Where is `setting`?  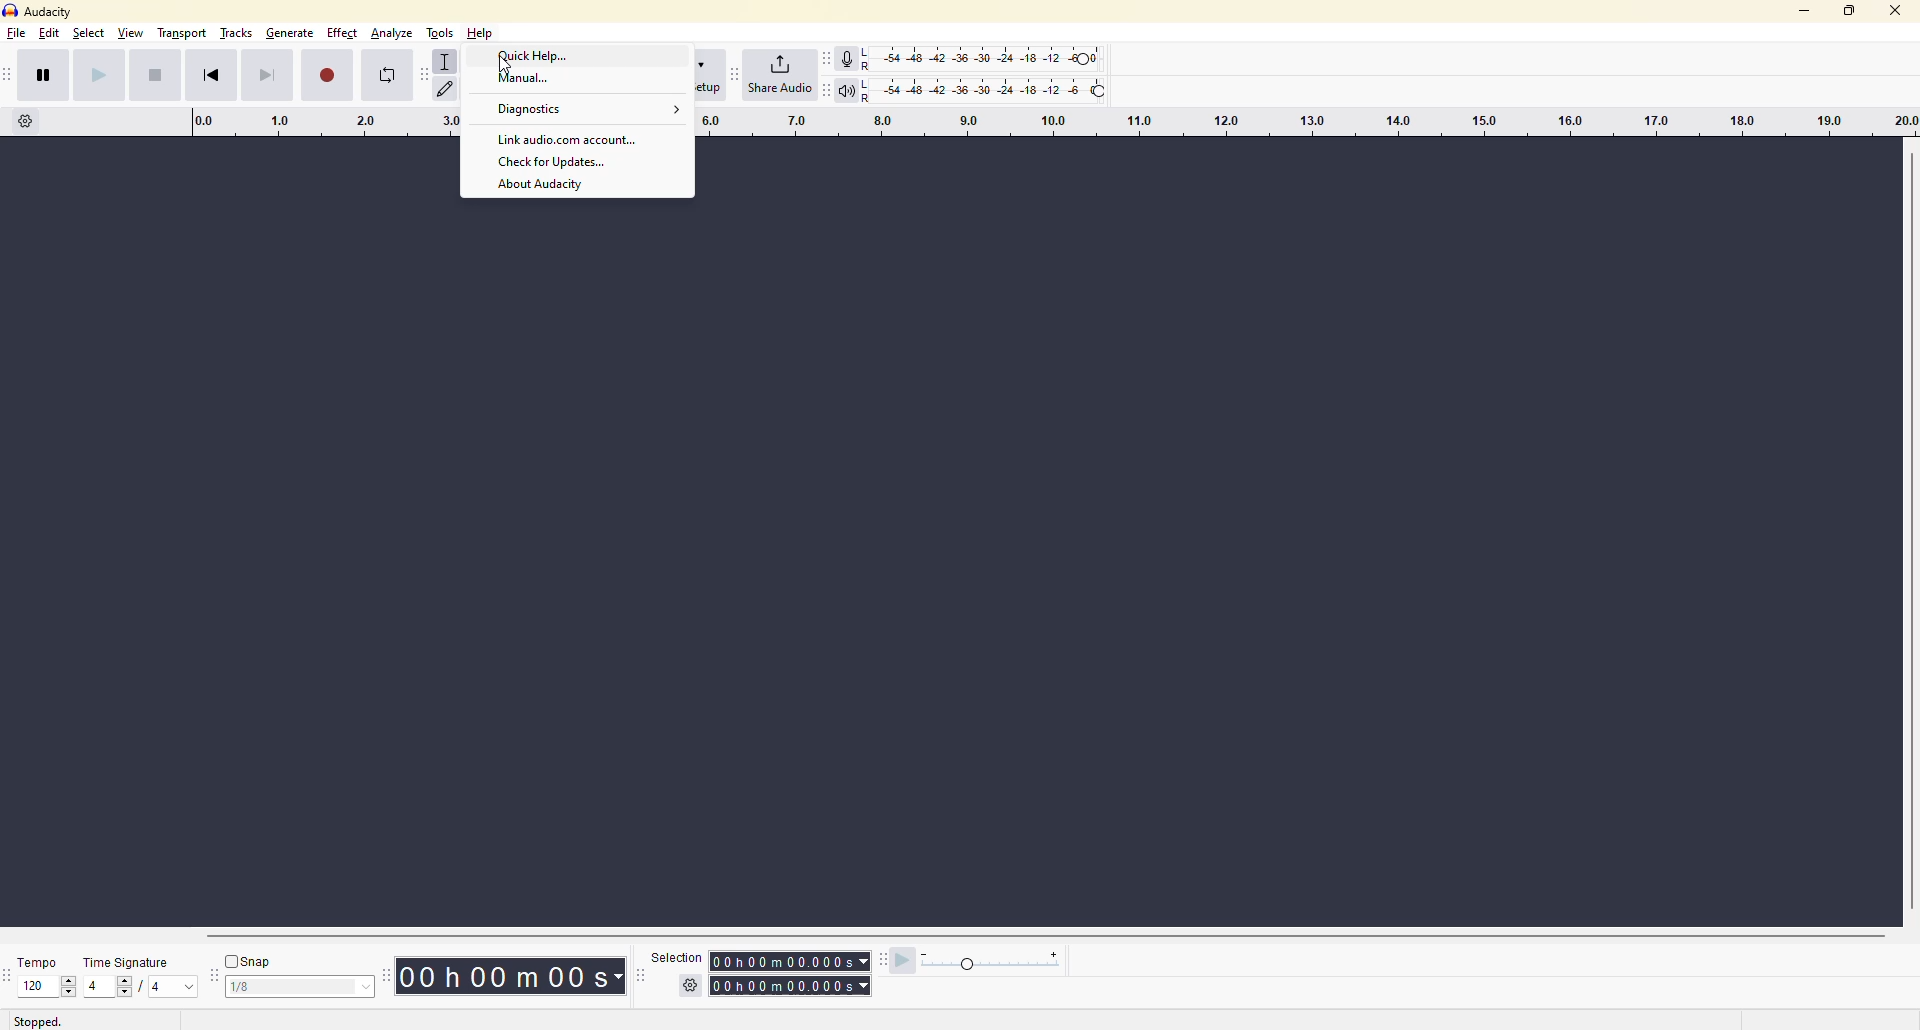 setting is located at coordinates (684, 979).